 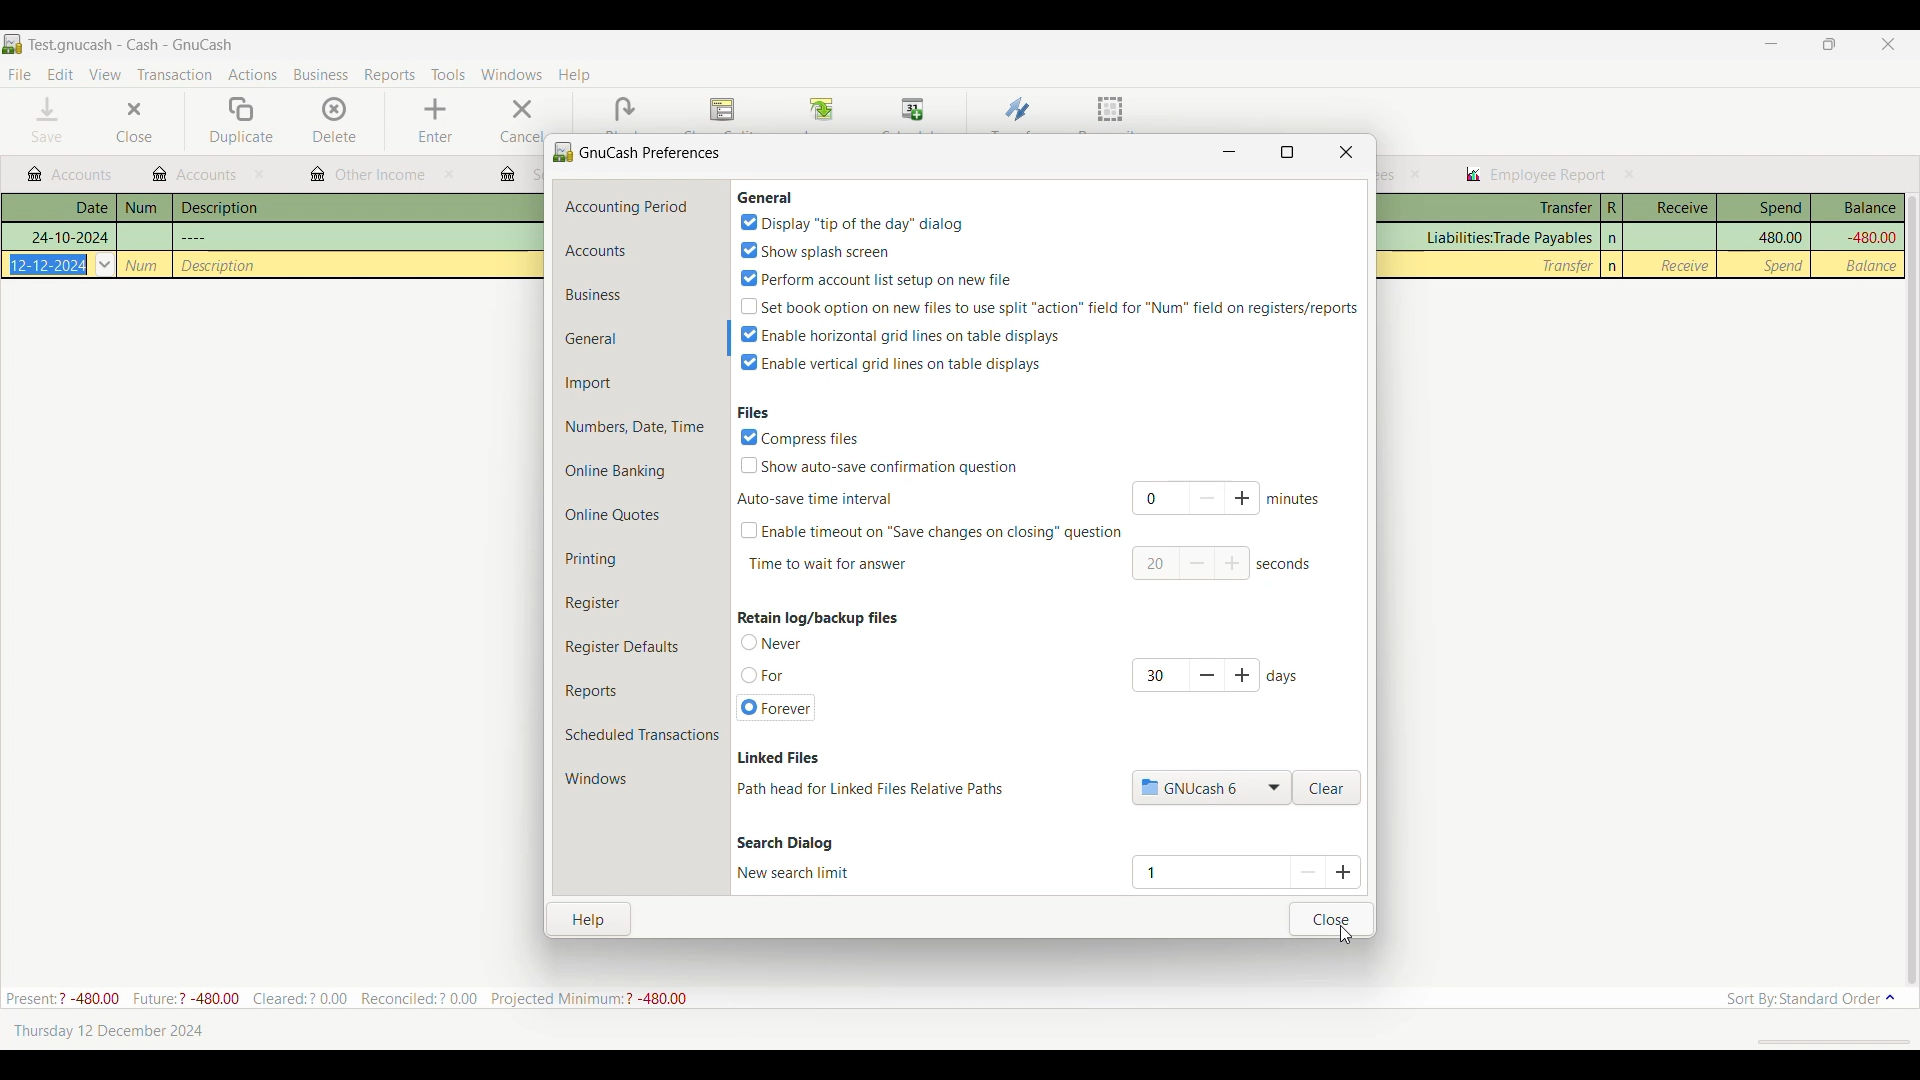 I want to click on Blank, so click(x=624, y=110).